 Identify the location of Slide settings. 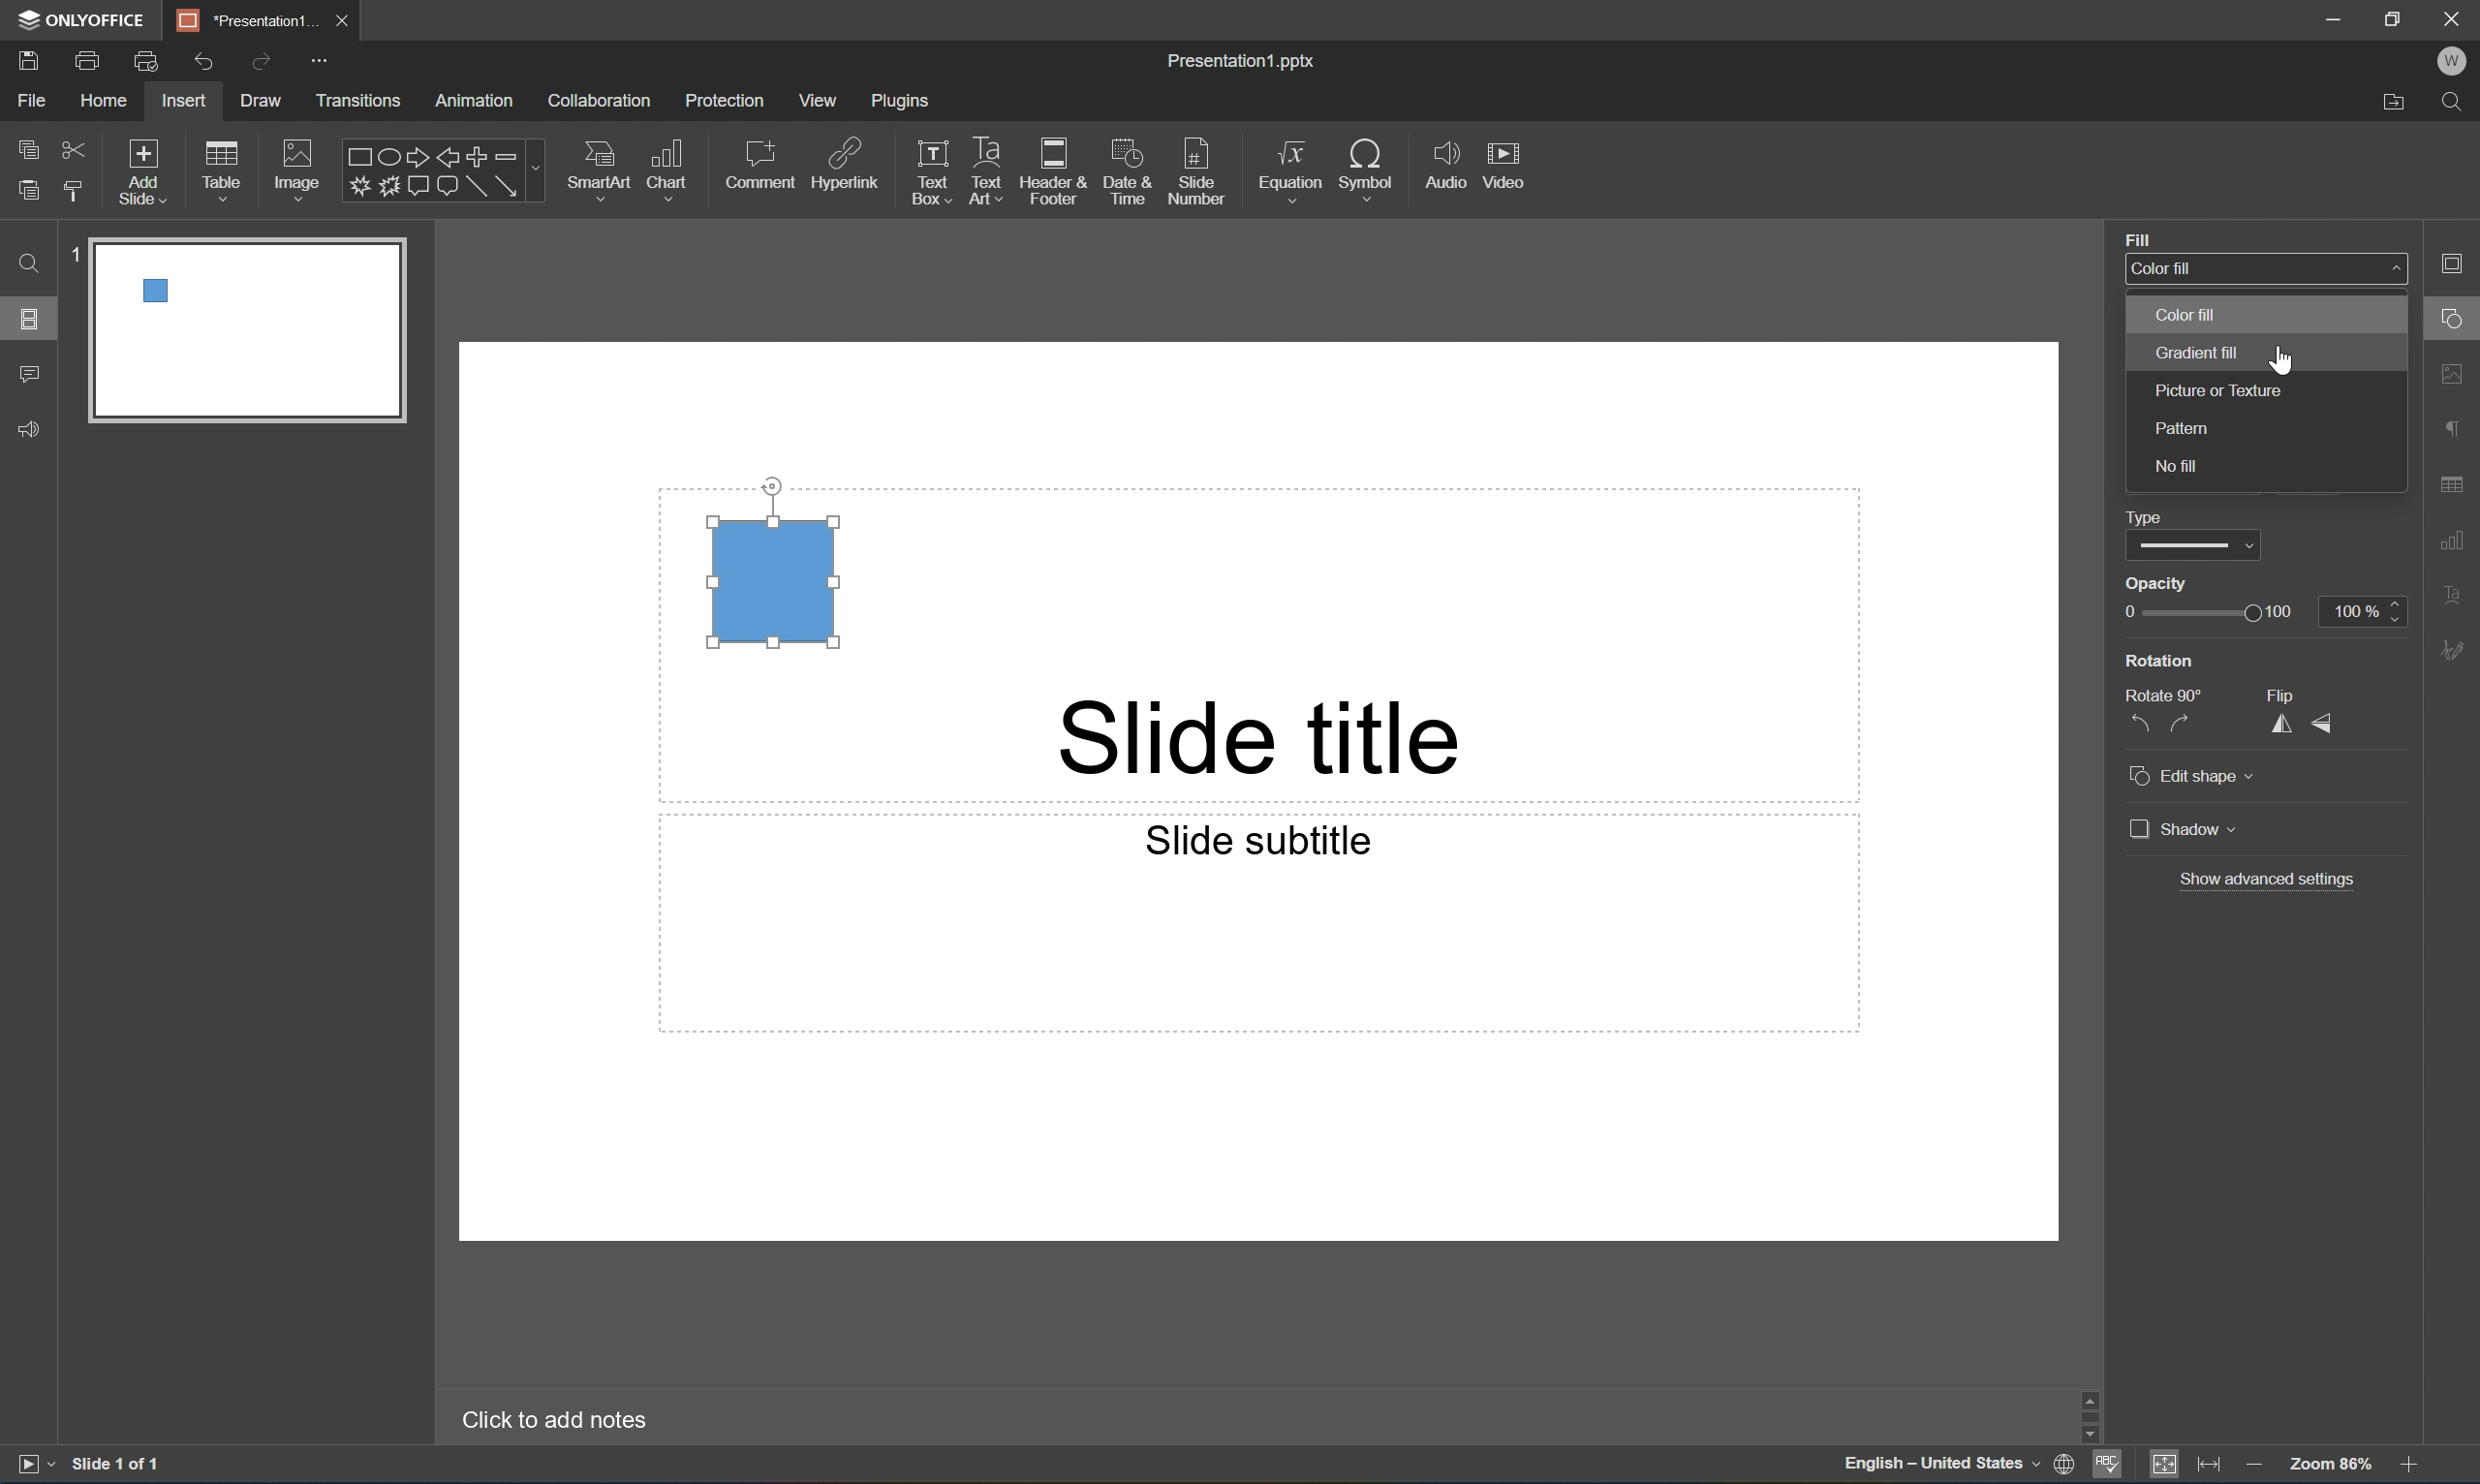
(2460, 262).